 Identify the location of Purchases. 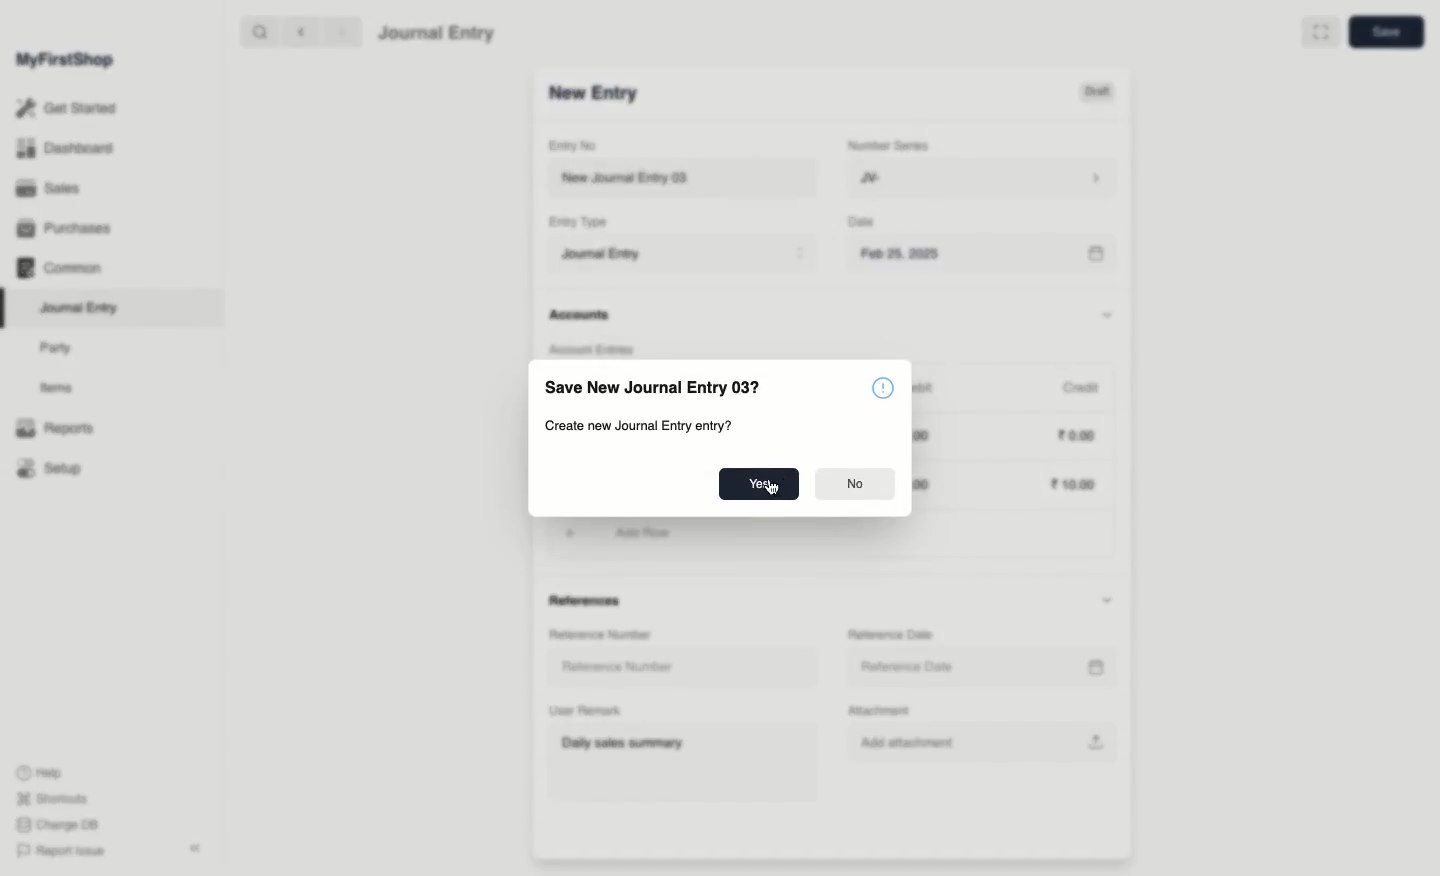
(69, 229).